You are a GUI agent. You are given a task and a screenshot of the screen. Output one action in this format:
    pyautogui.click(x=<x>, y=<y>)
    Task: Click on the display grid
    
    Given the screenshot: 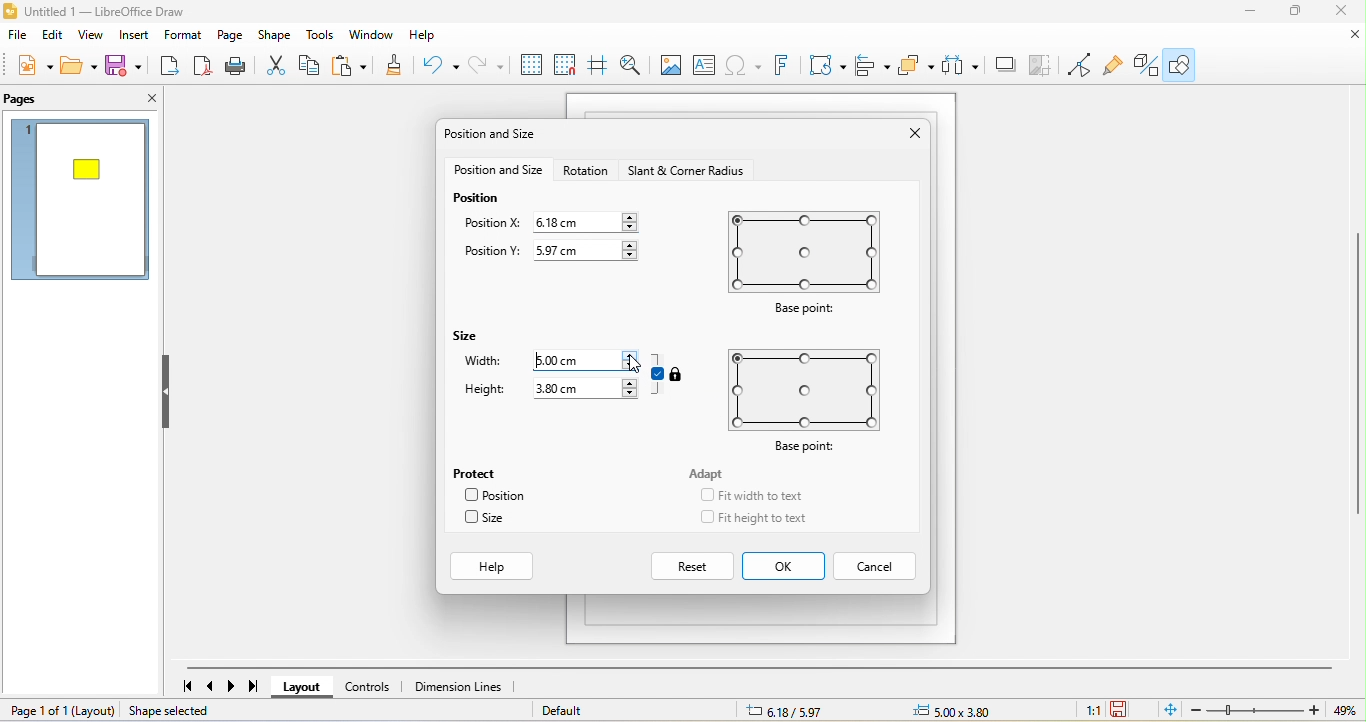 What is the action you would take?
    pyautogui.click(x=531, y=63)
    